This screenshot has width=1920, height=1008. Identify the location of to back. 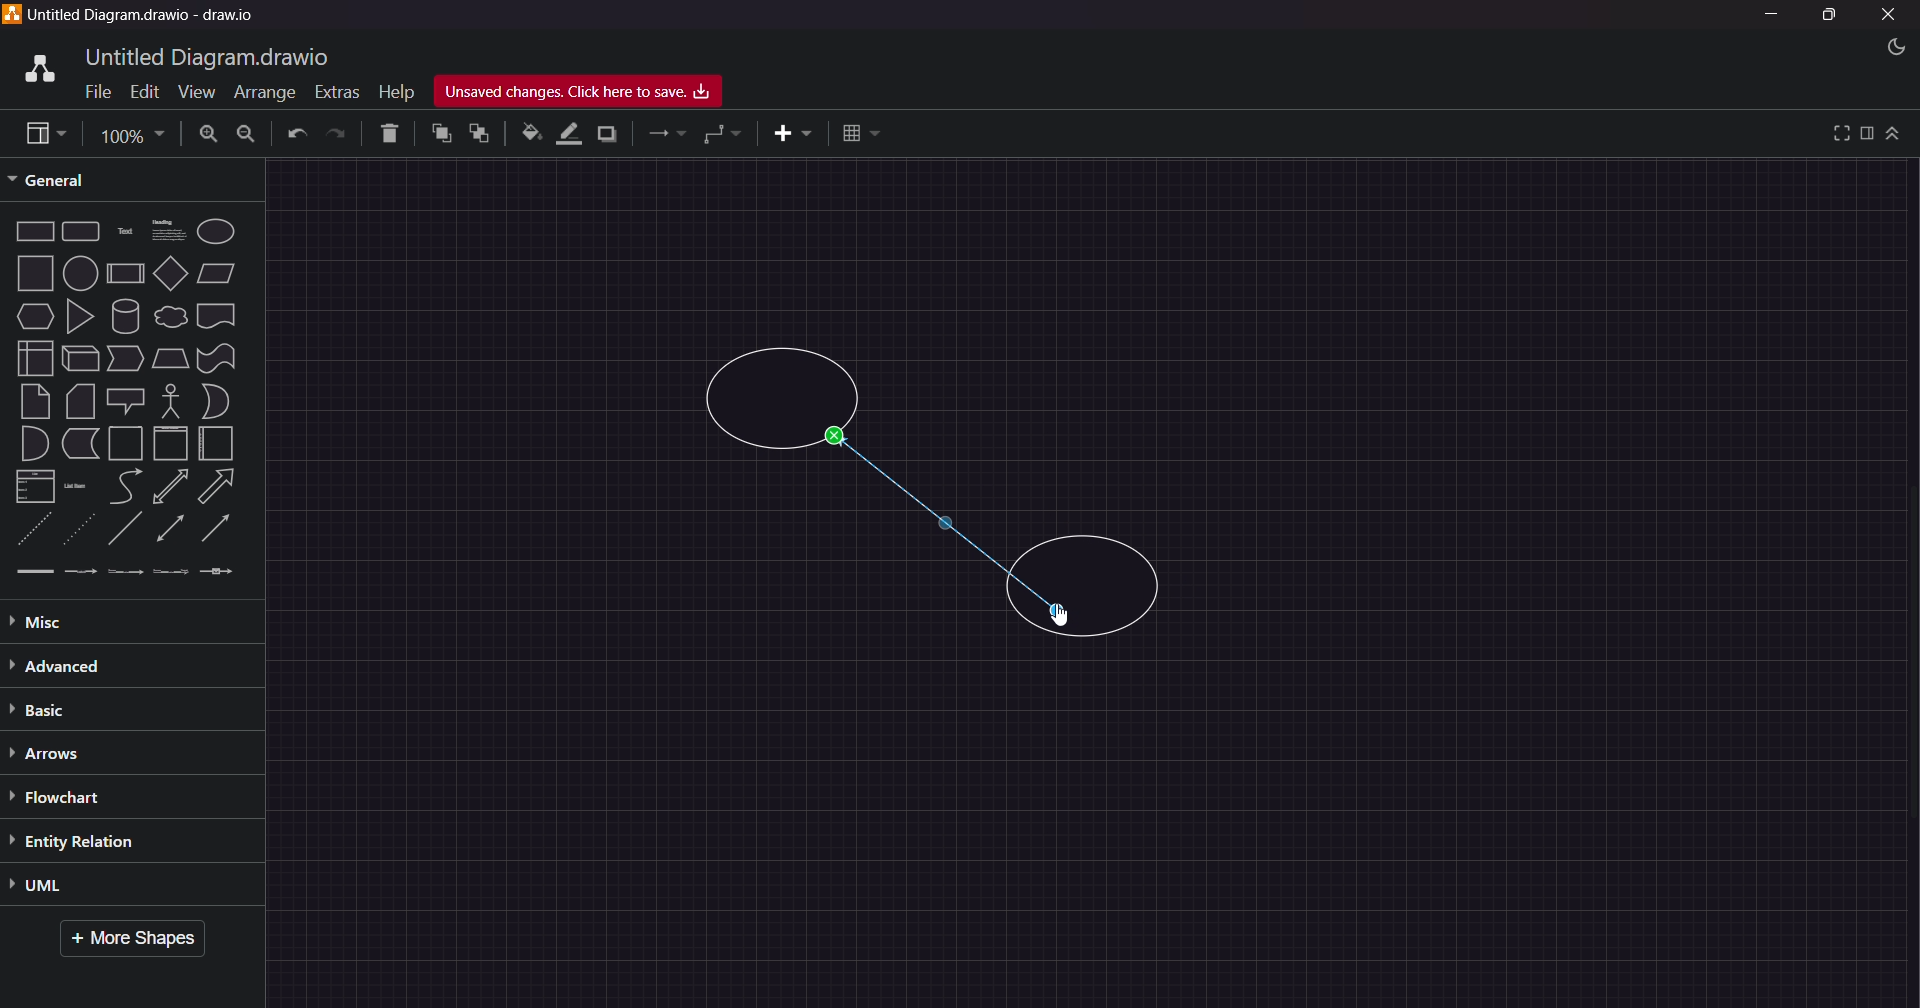
(476, 135).